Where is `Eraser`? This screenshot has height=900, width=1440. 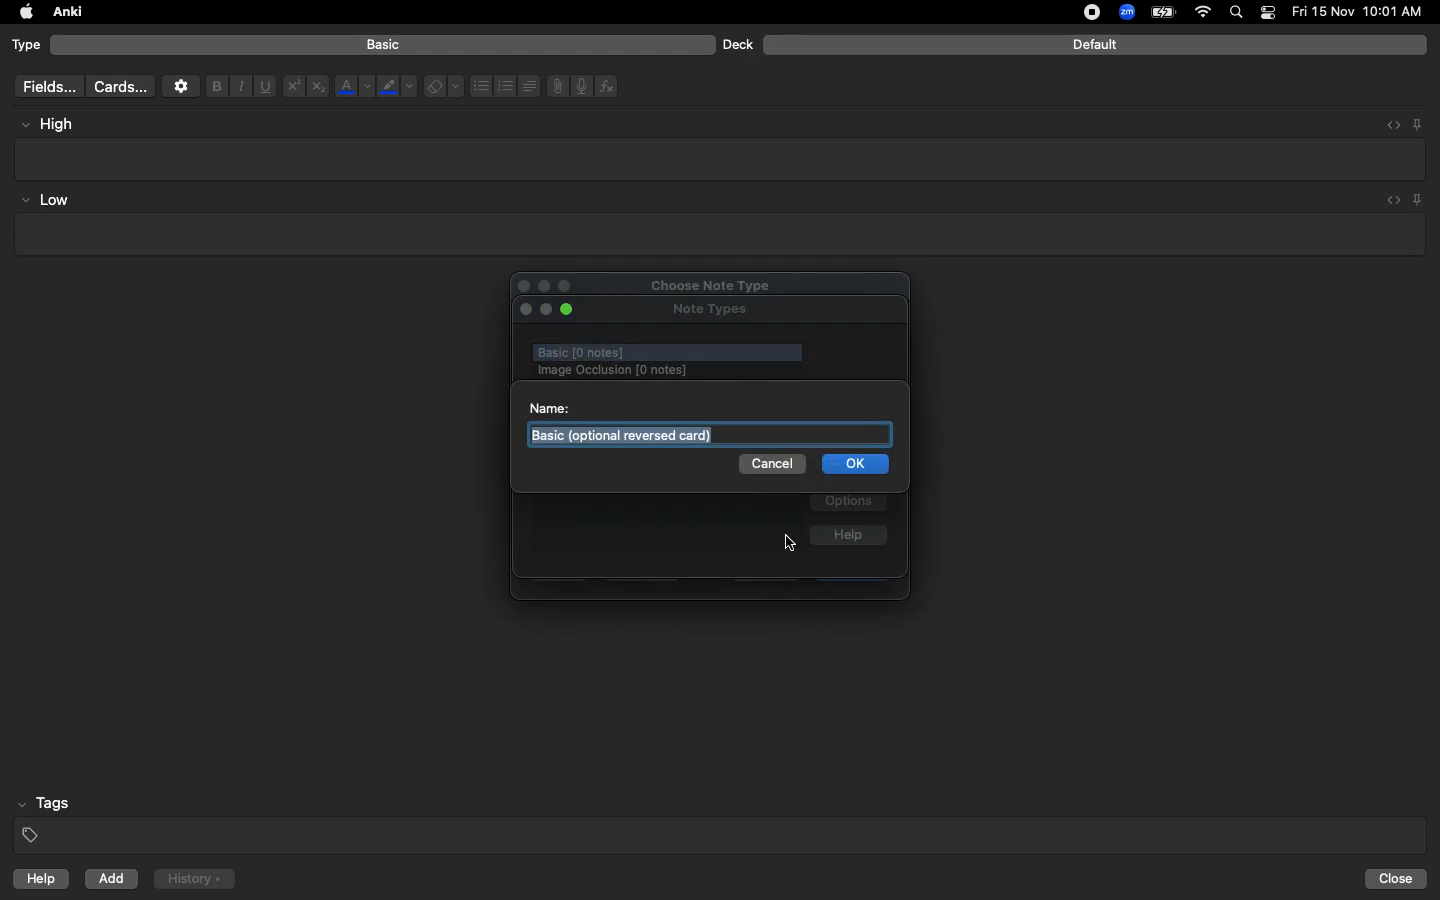
Eraser is located at coordinates (443, 87).